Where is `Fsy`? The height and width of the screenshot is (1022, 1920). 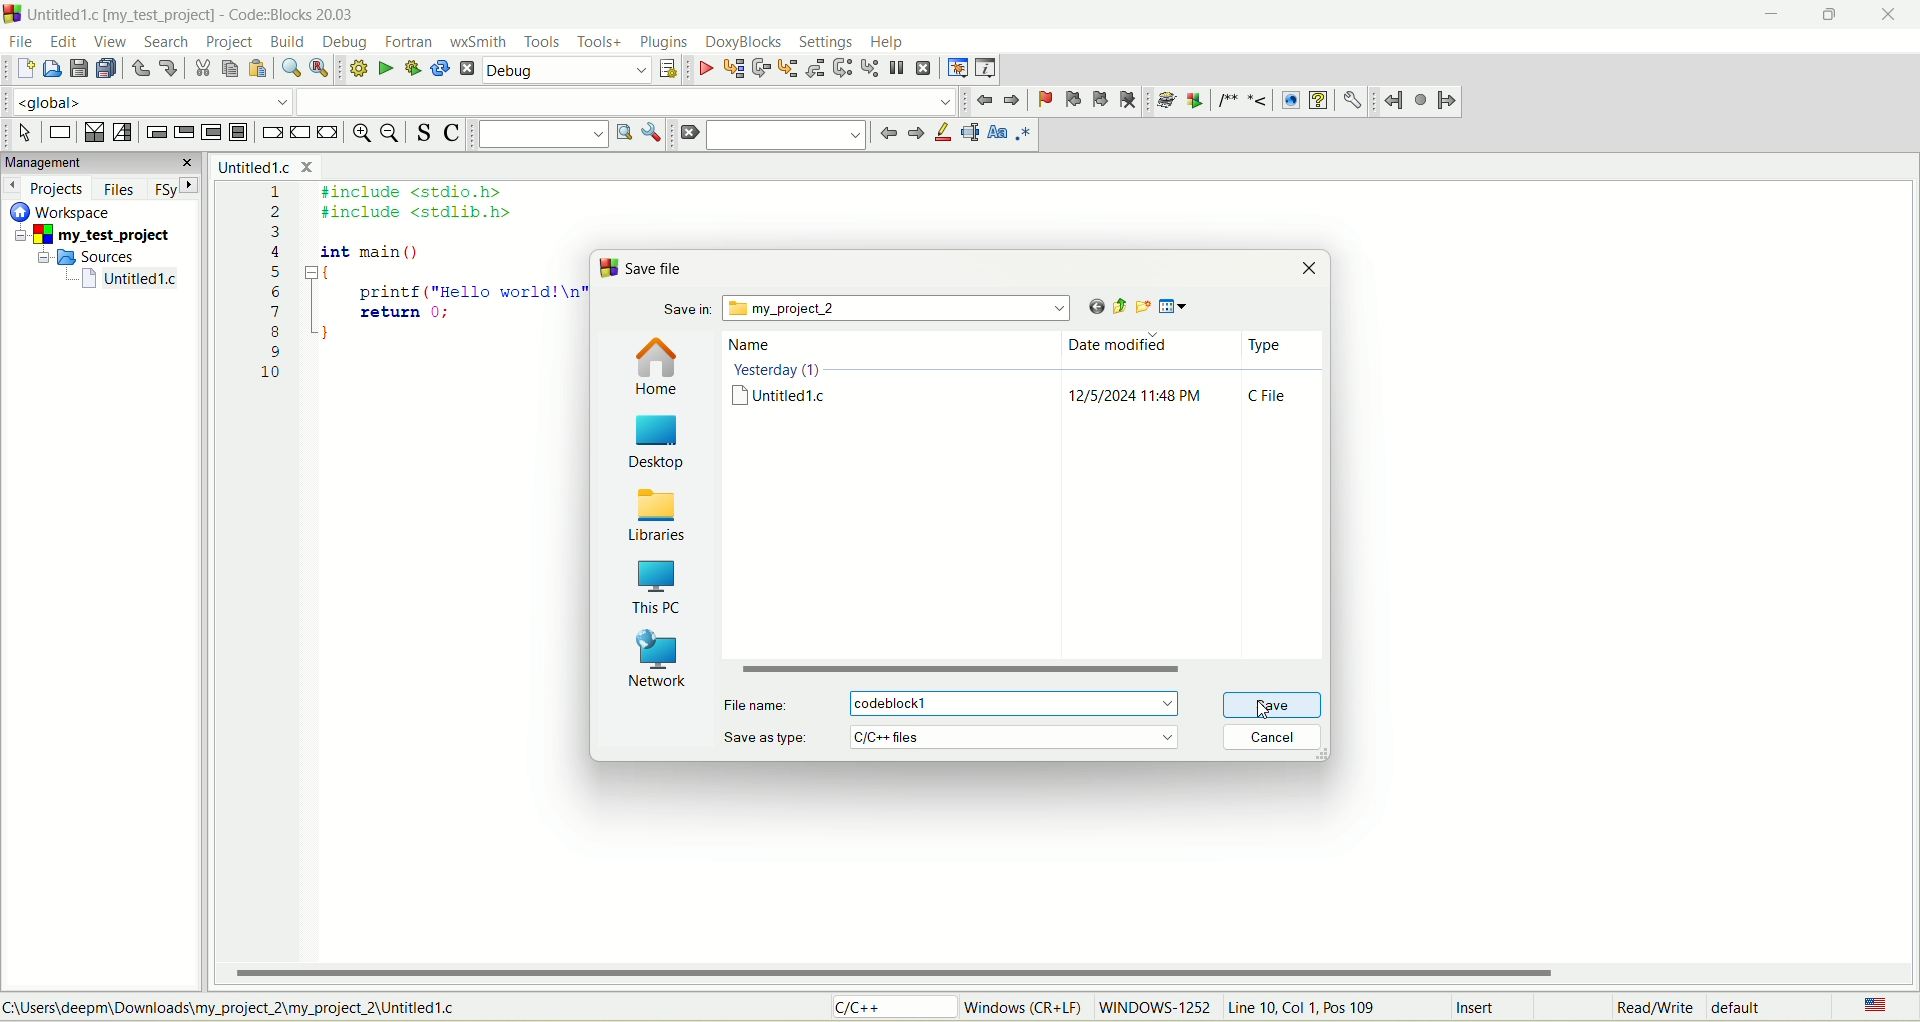
Fsy is located at coordinates (175, 187).